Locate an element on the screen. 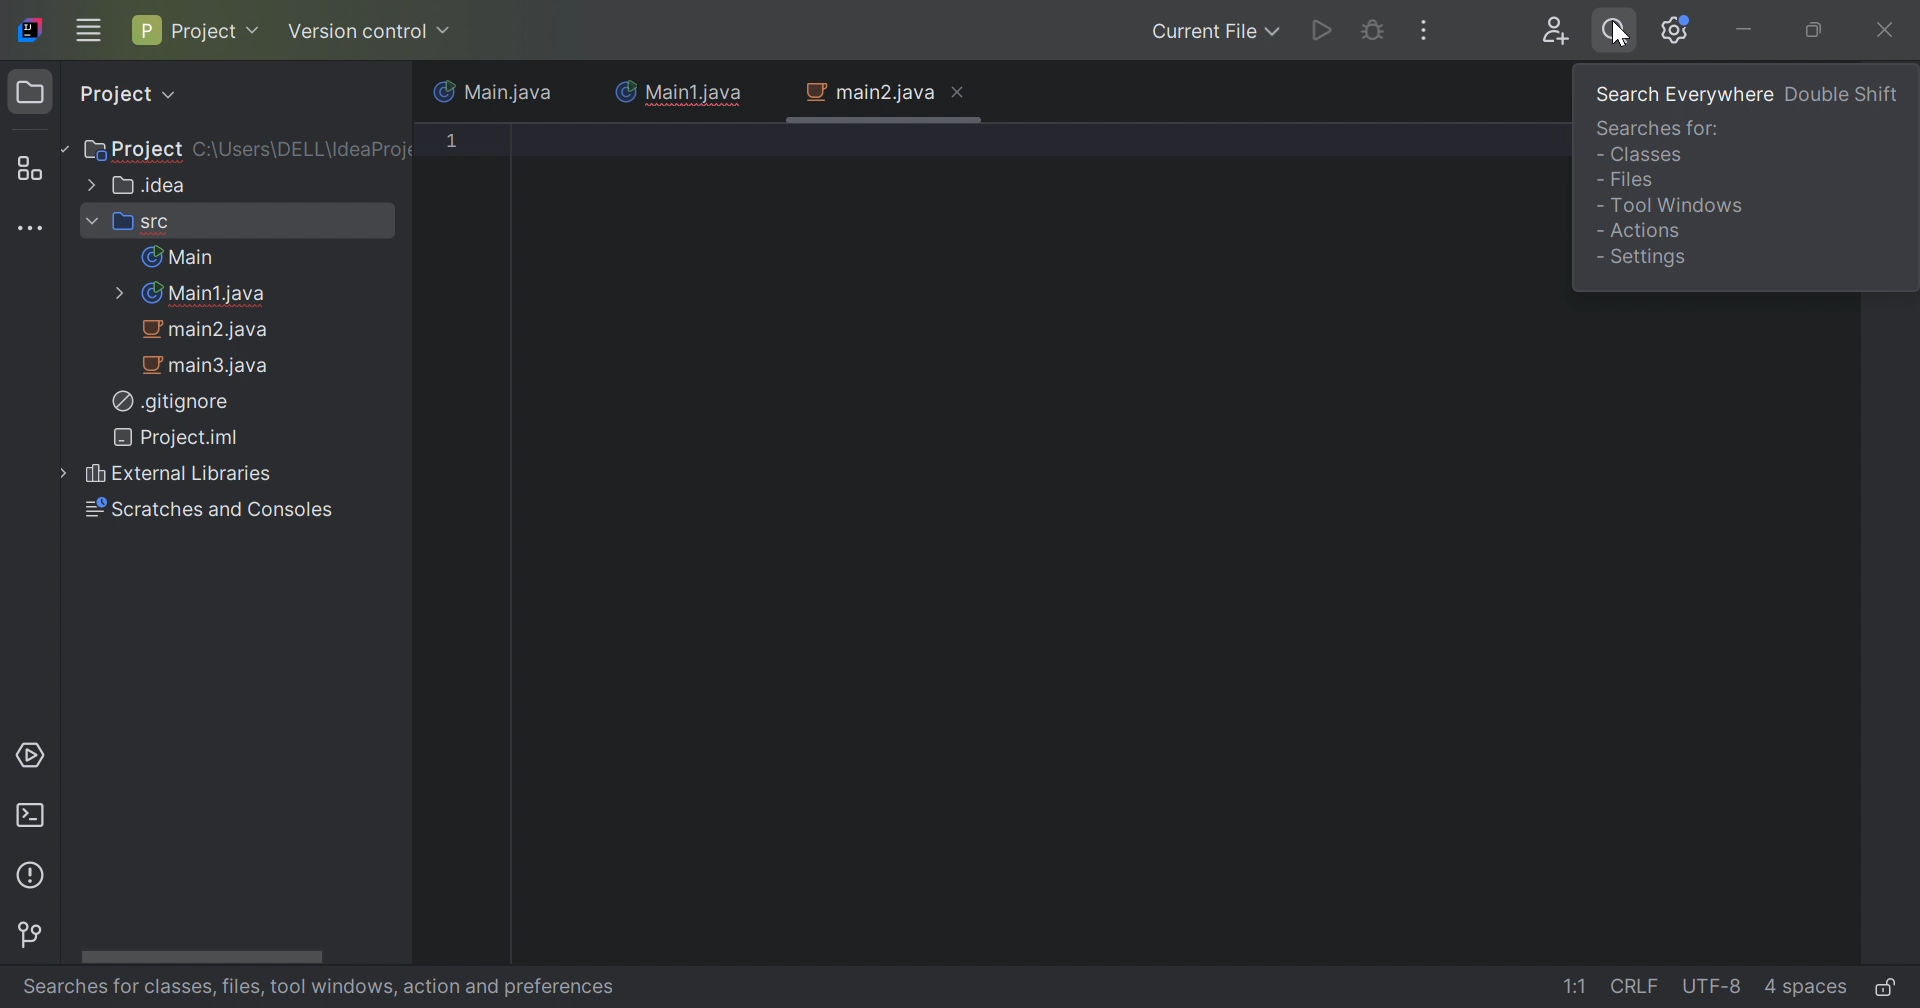 The width and height of the screenshot is (1920, 1008). Project.iml is located at coordinates (181, 436).